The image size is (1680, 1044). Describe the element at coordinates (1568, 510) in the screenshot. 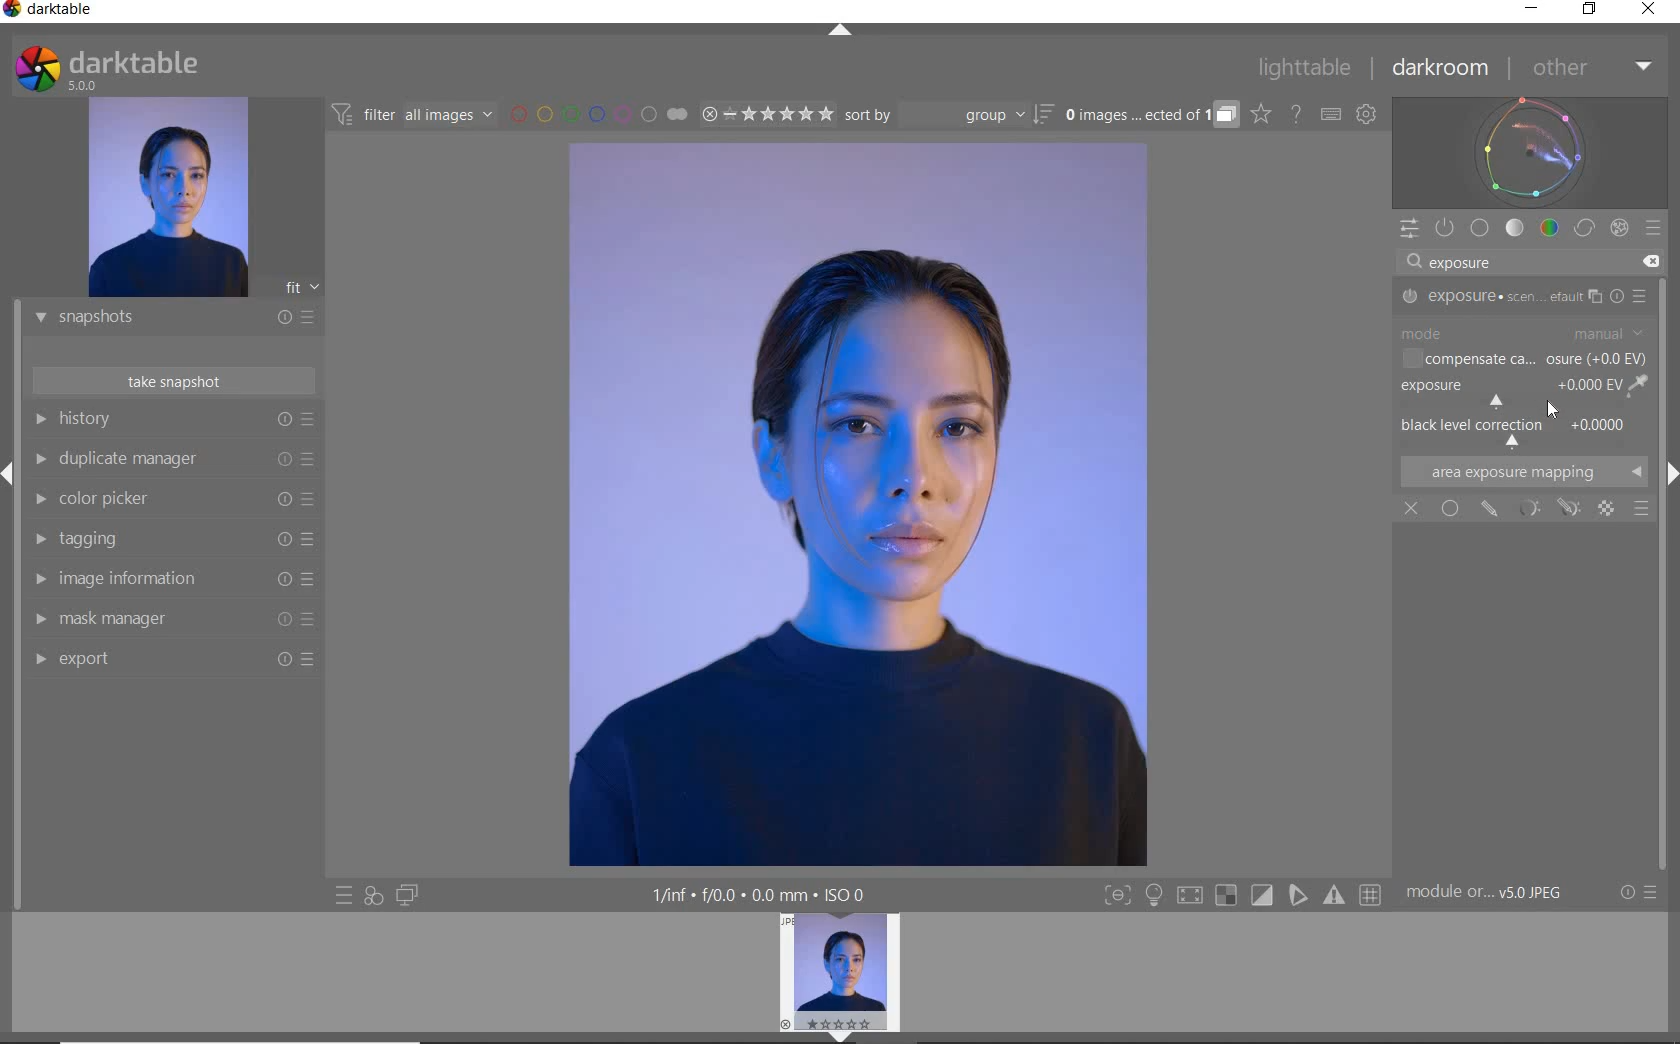

I see `MASK OPTION` at that location.